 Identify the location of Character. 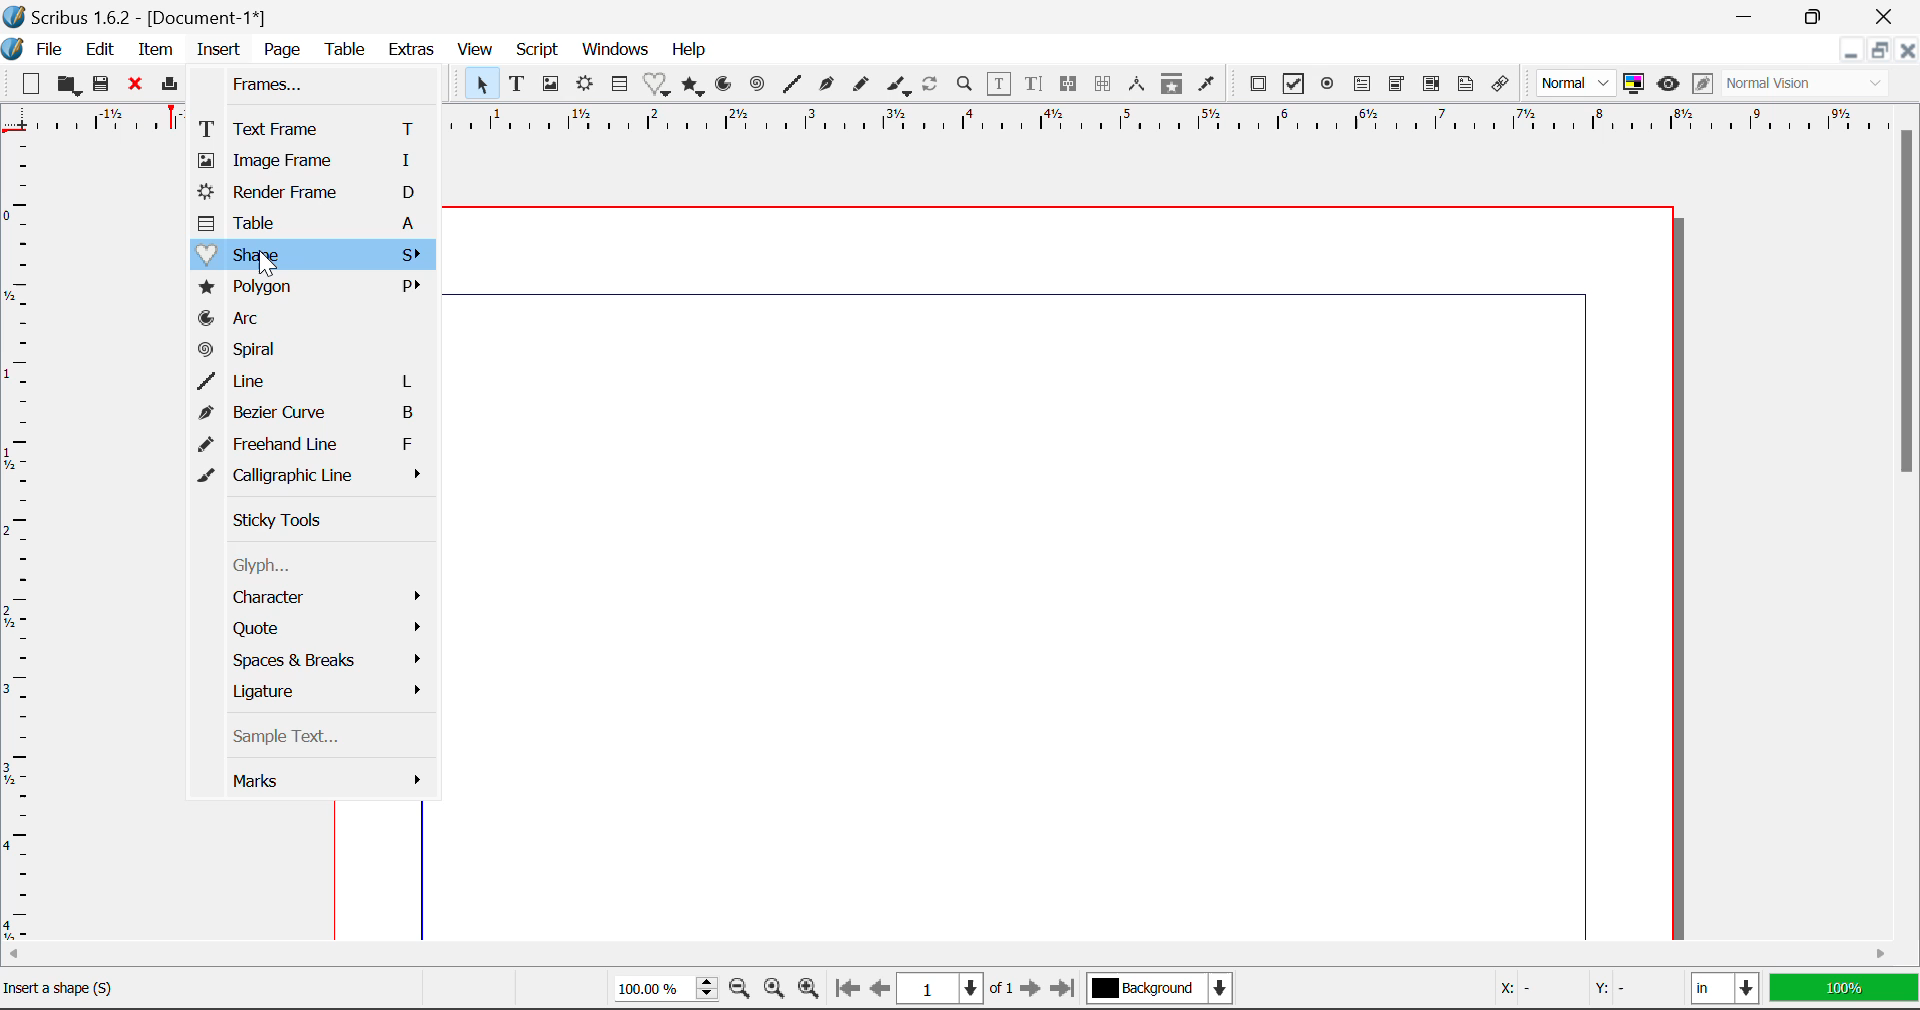
(319, 600).